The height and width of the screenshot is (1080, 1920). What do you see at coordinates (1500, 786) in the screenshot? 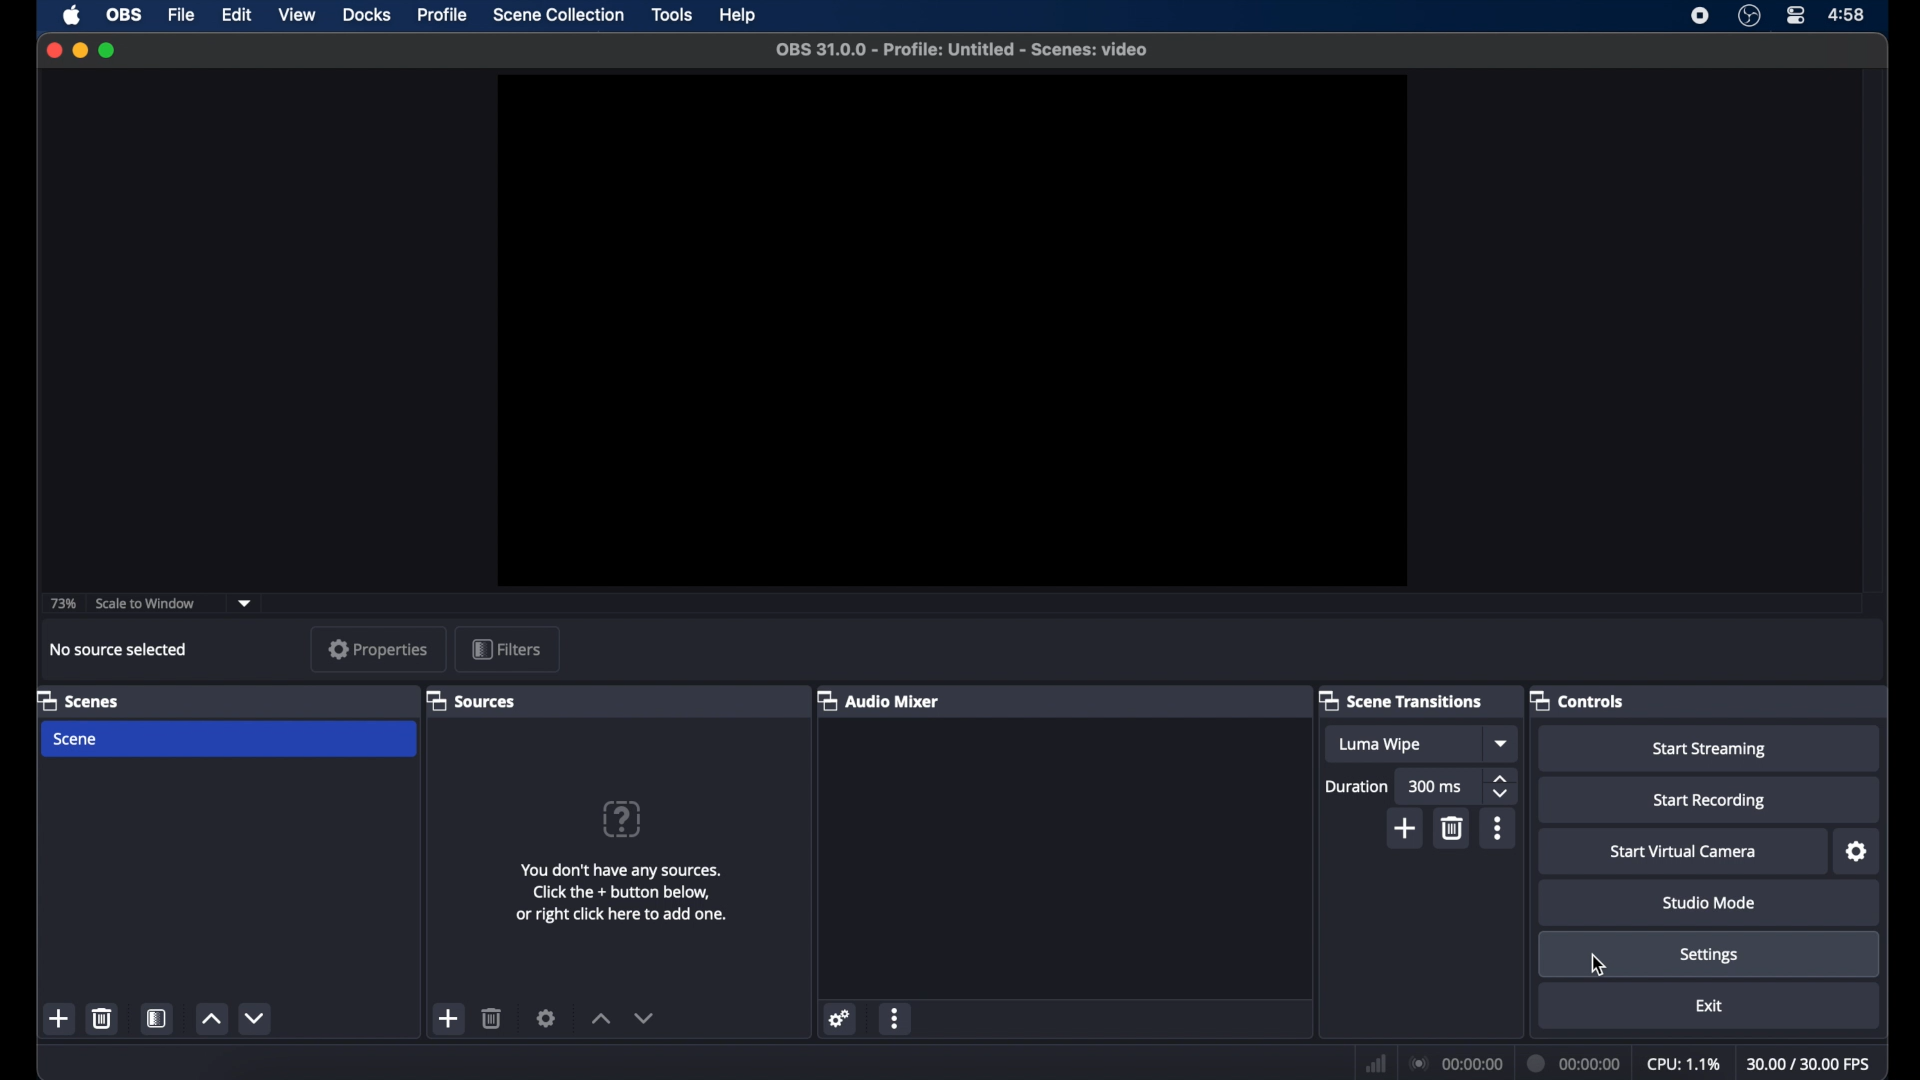
I see `stepper buttons` at bounding box center [1500, 786].